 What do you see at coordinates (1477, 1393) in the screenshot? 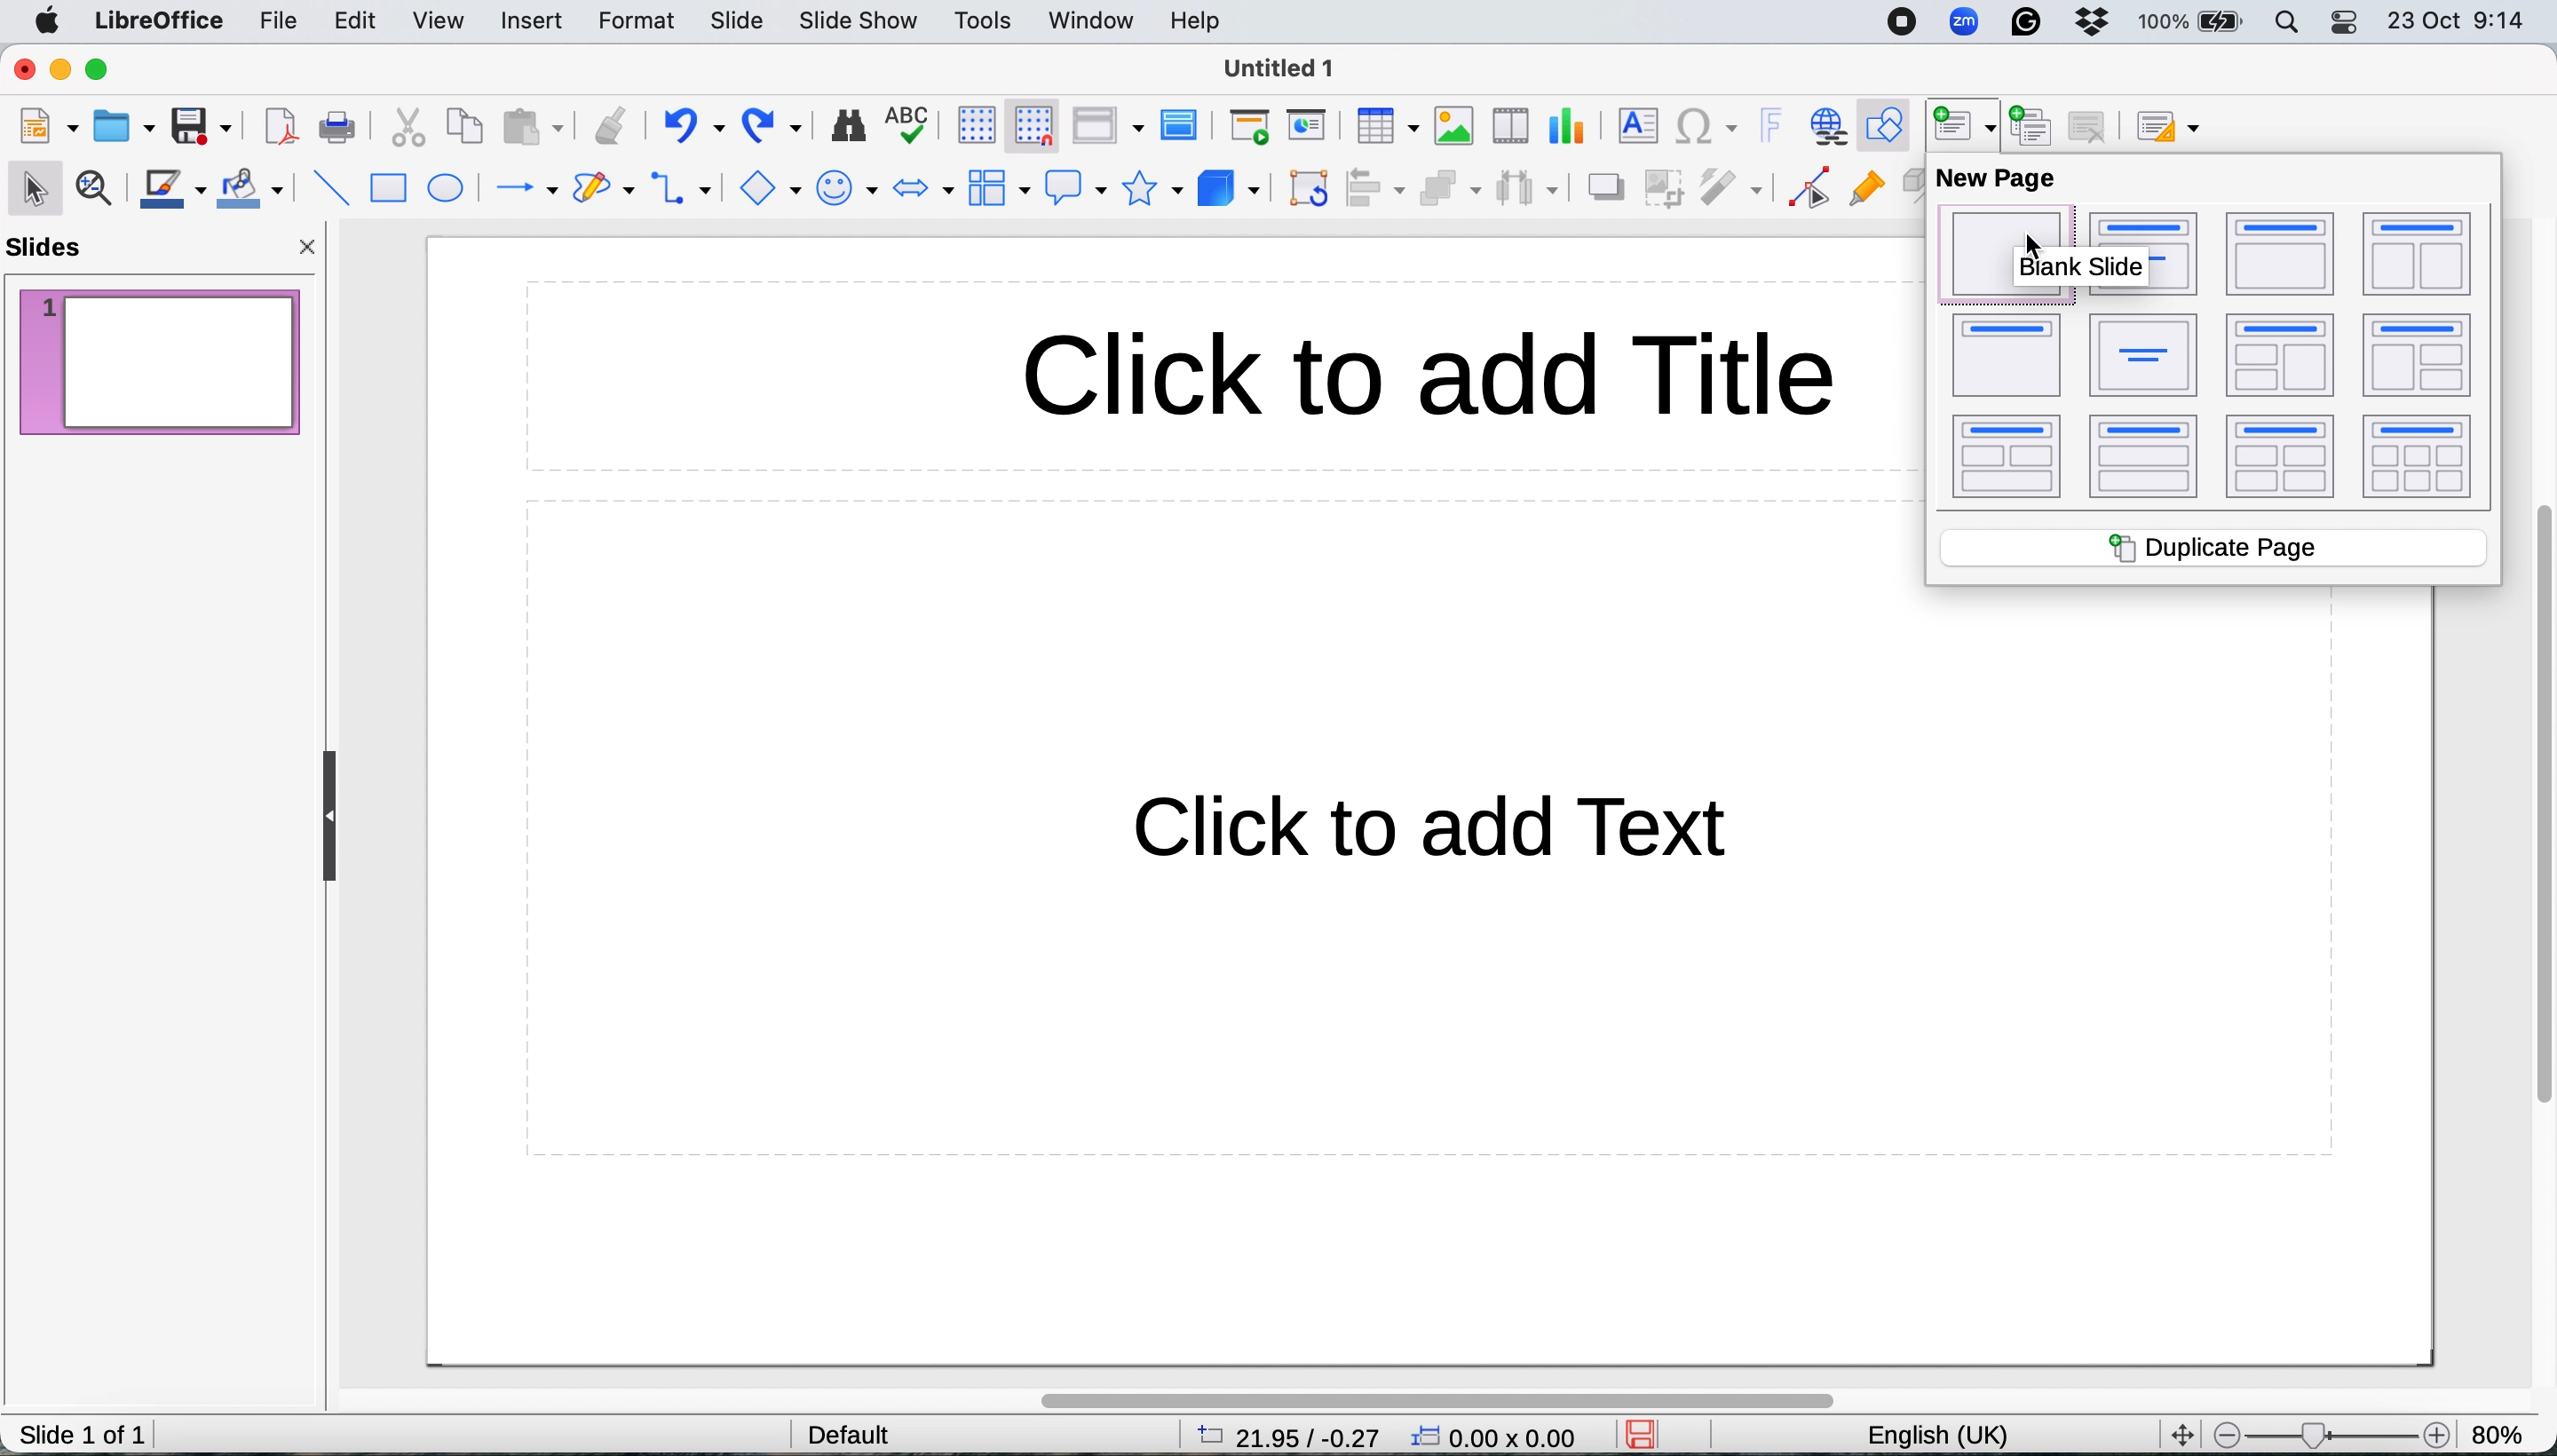
I see `horizontal scroll bar` at bounding box center [1477, 1393].